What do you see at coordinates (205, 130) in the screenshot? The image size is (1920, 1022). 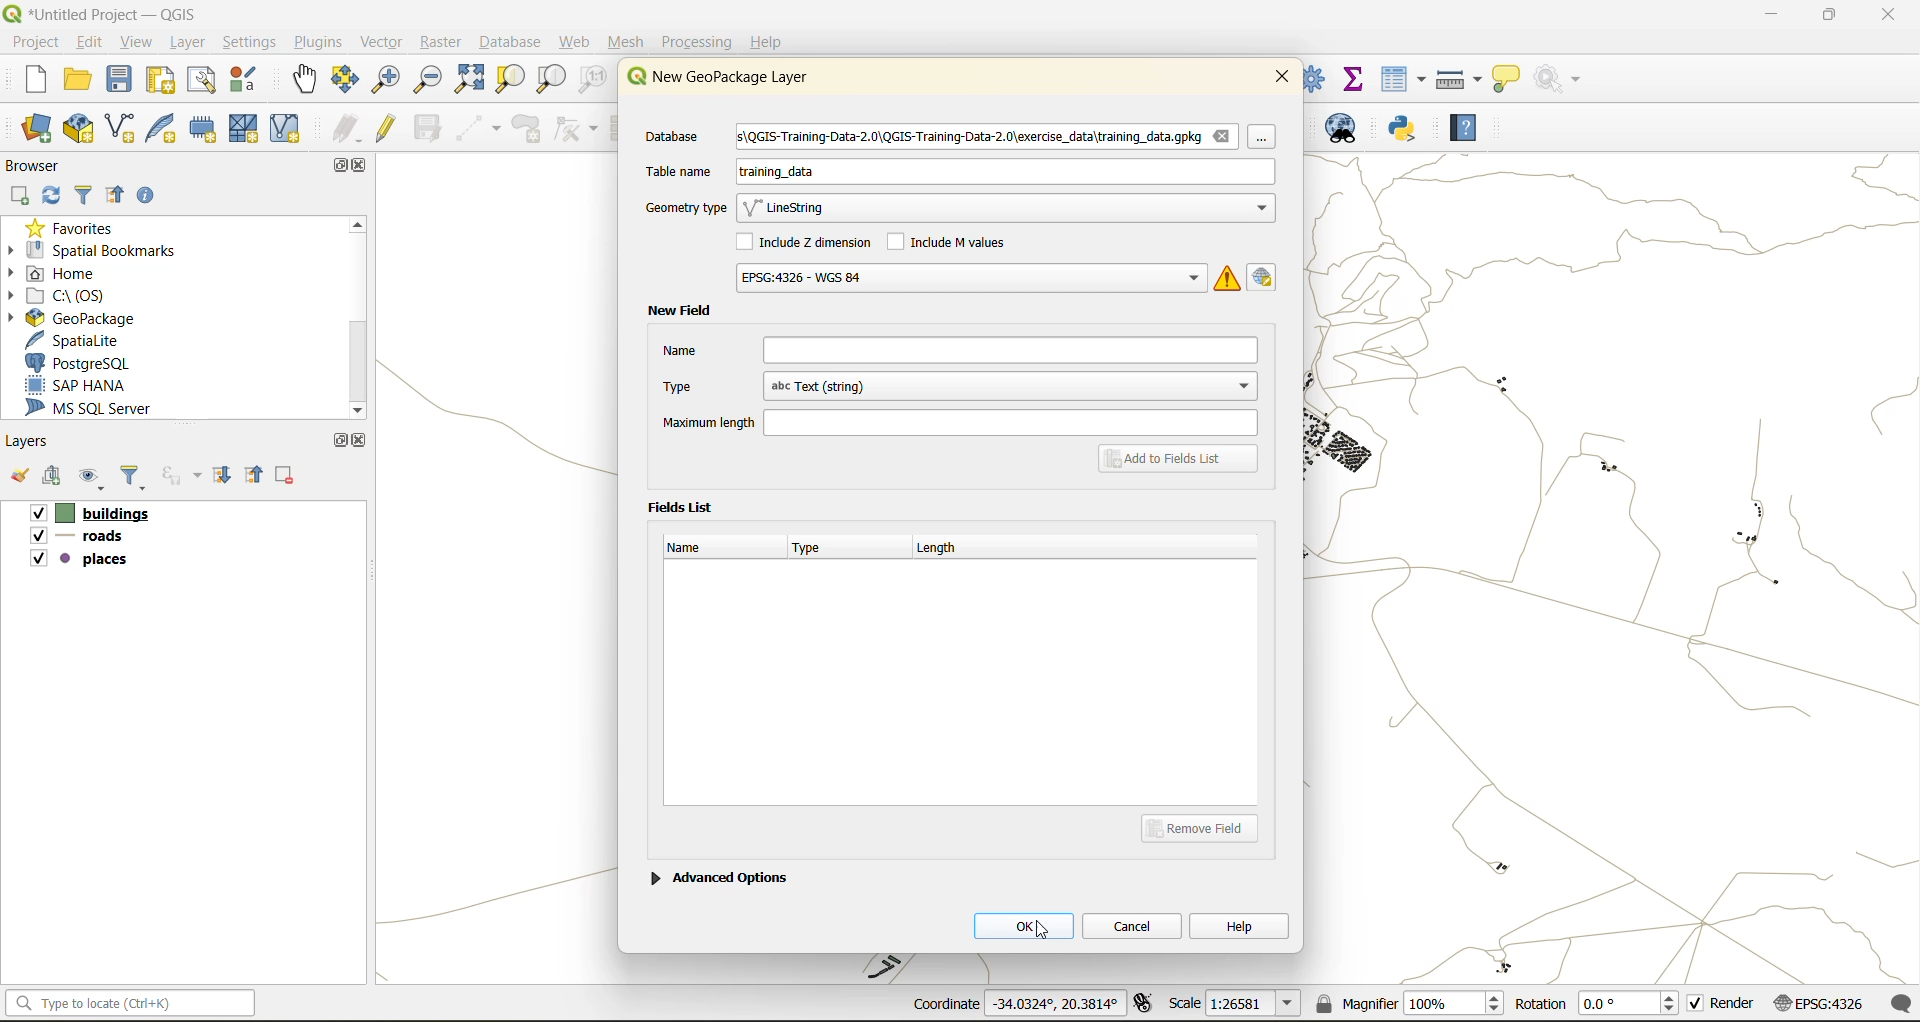 I see `temporary scratch layer` at bounding box center [205, 130].